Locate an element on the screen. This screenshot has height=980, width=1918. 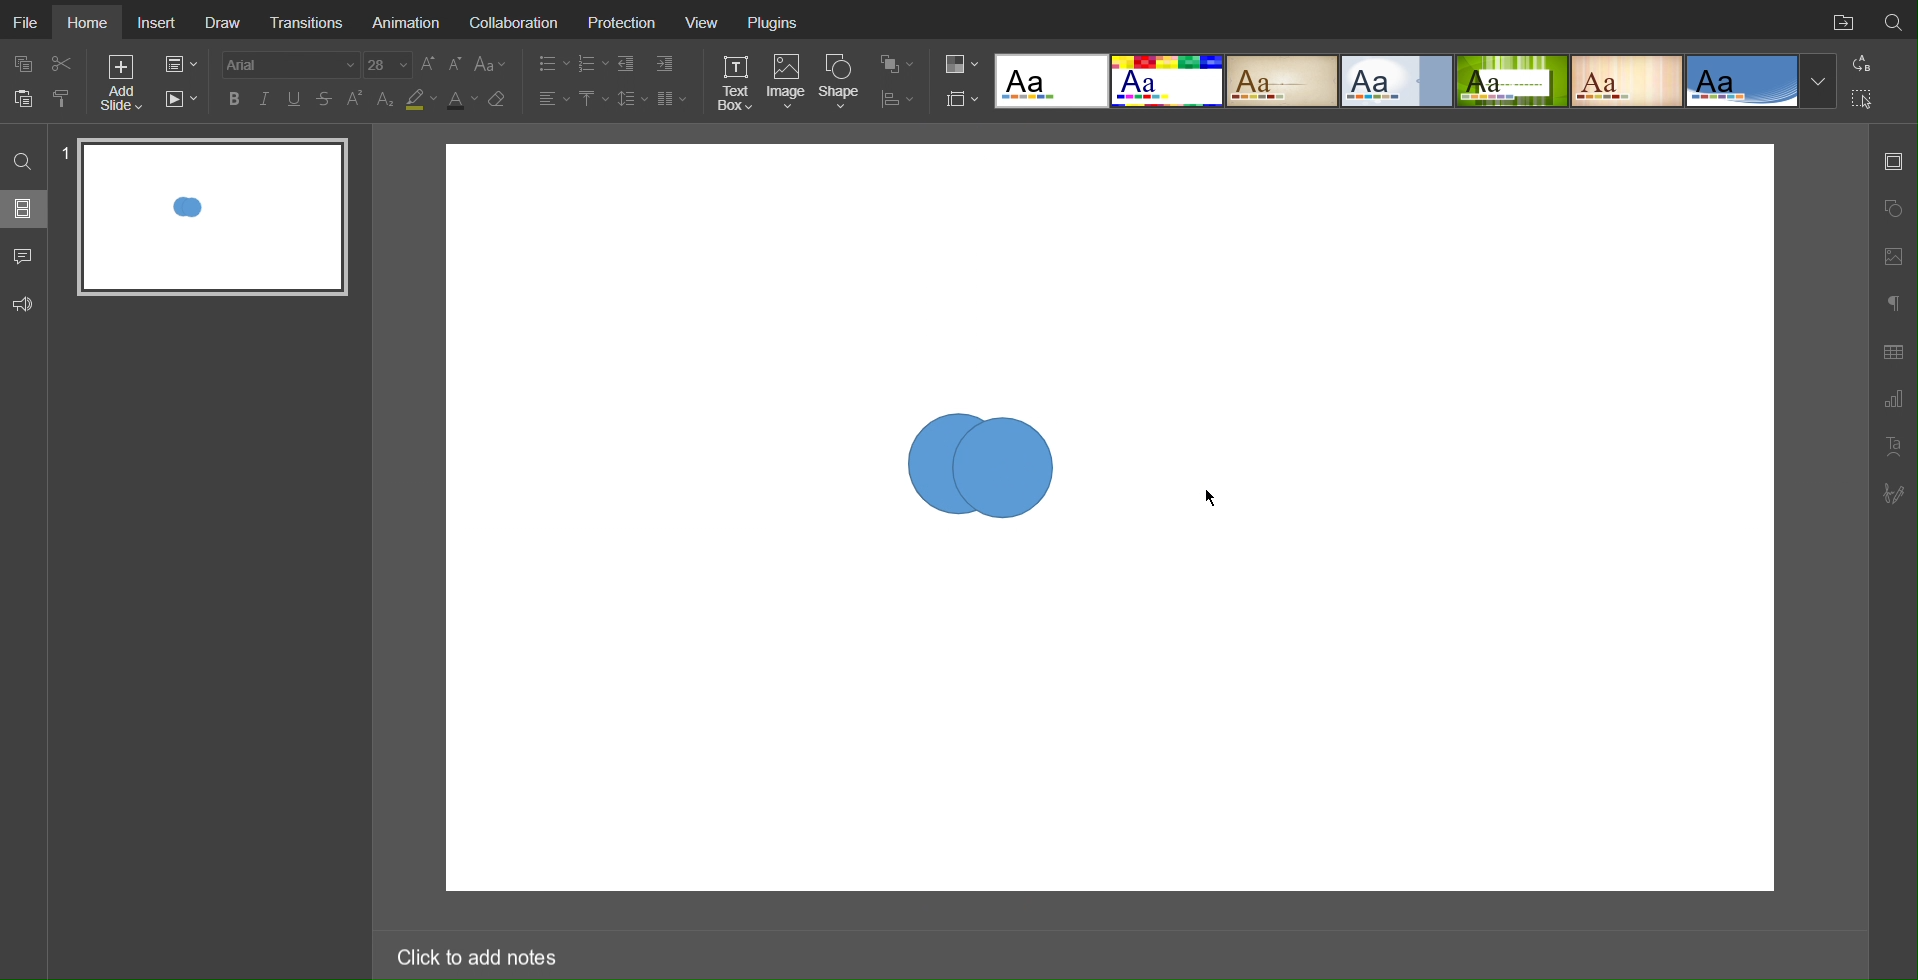
Click to add notes is located at coordinates (475, 953).